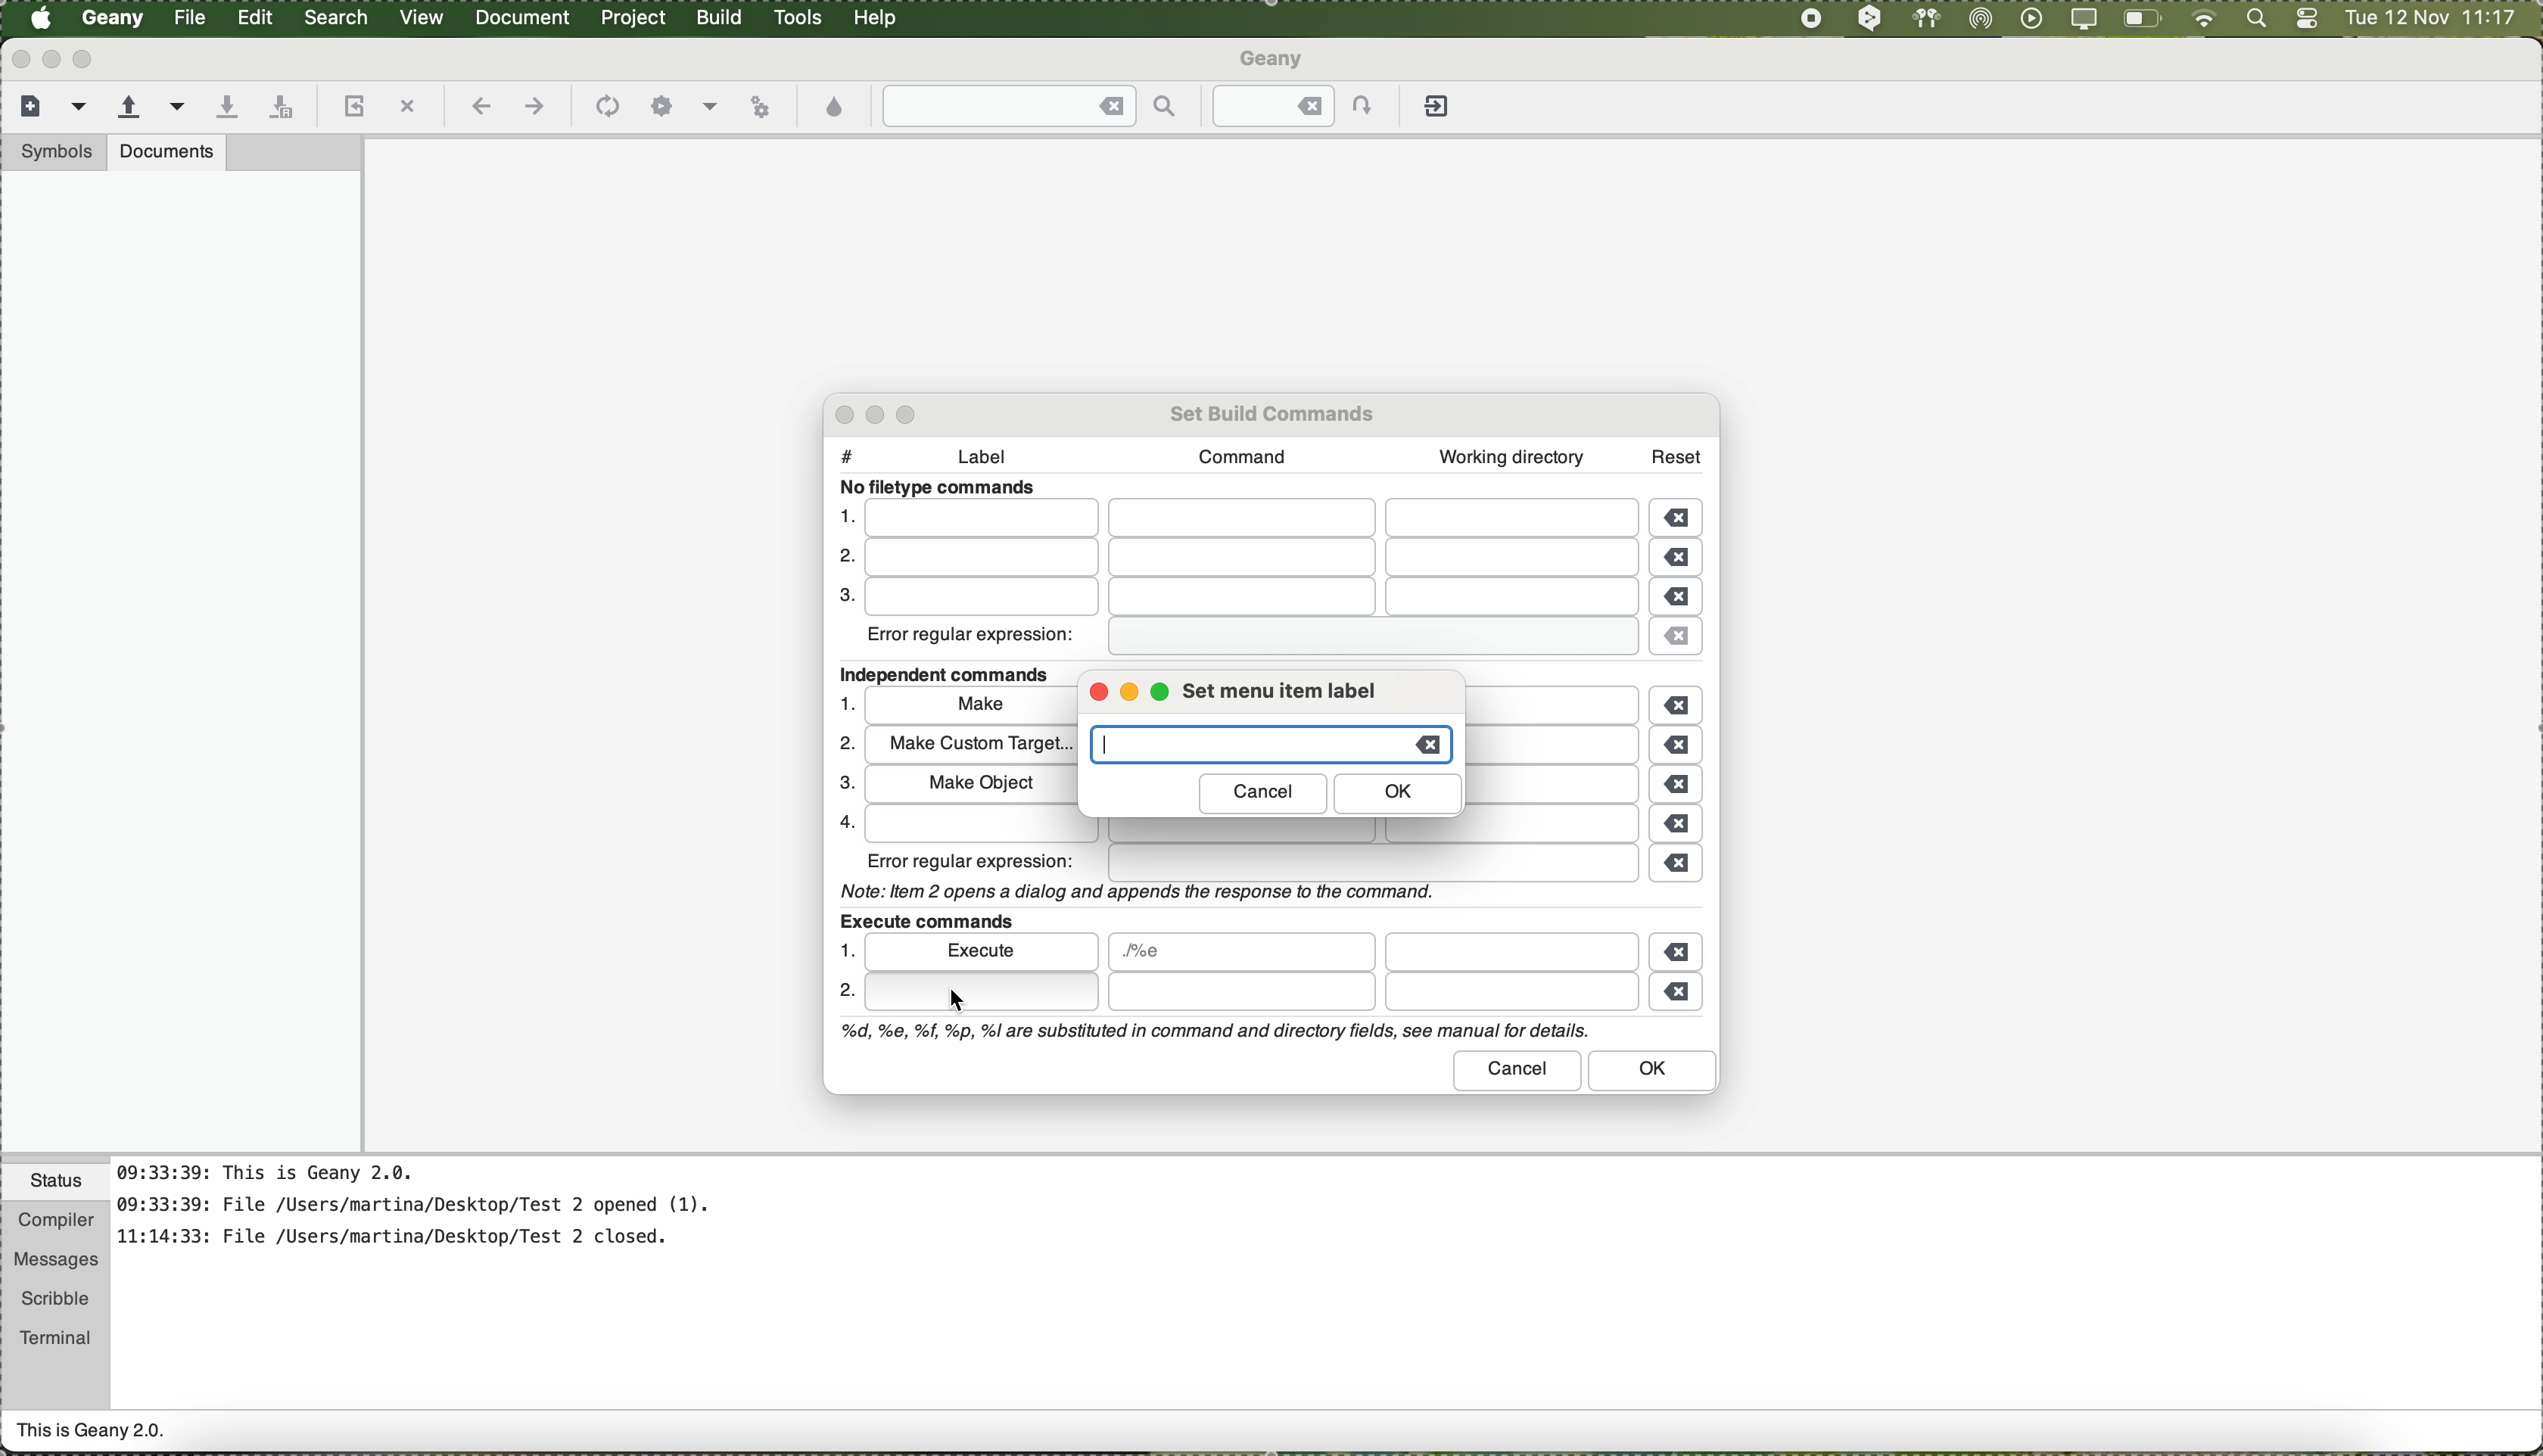 This screenshot has height=1456, width=2543. Describe the element at coordinates (632, 18) in the screenshot. I see `project` at that location.